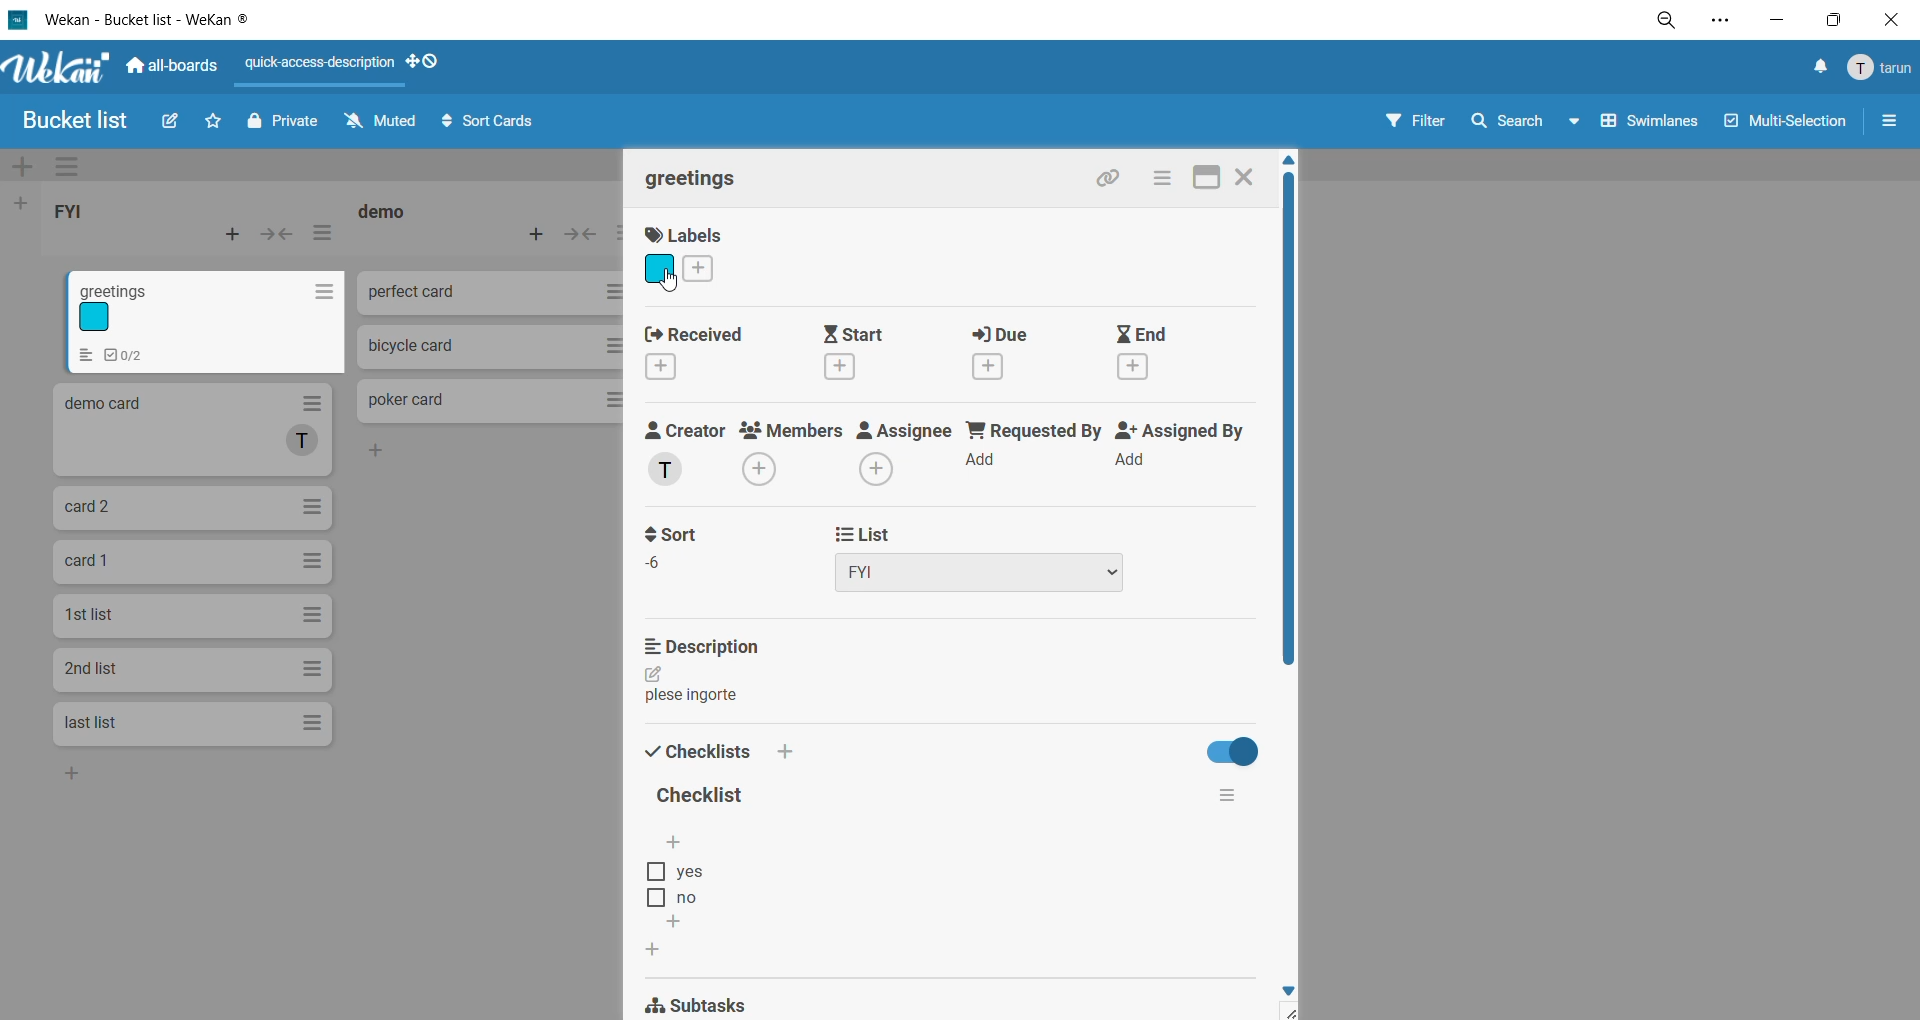 Image resolution: width=1920 pixels, height=1020 pixels. What do you see at coordinates (64, 168) in the screenshot?
I see `swimlane actions` at bounding box center [64, 168].